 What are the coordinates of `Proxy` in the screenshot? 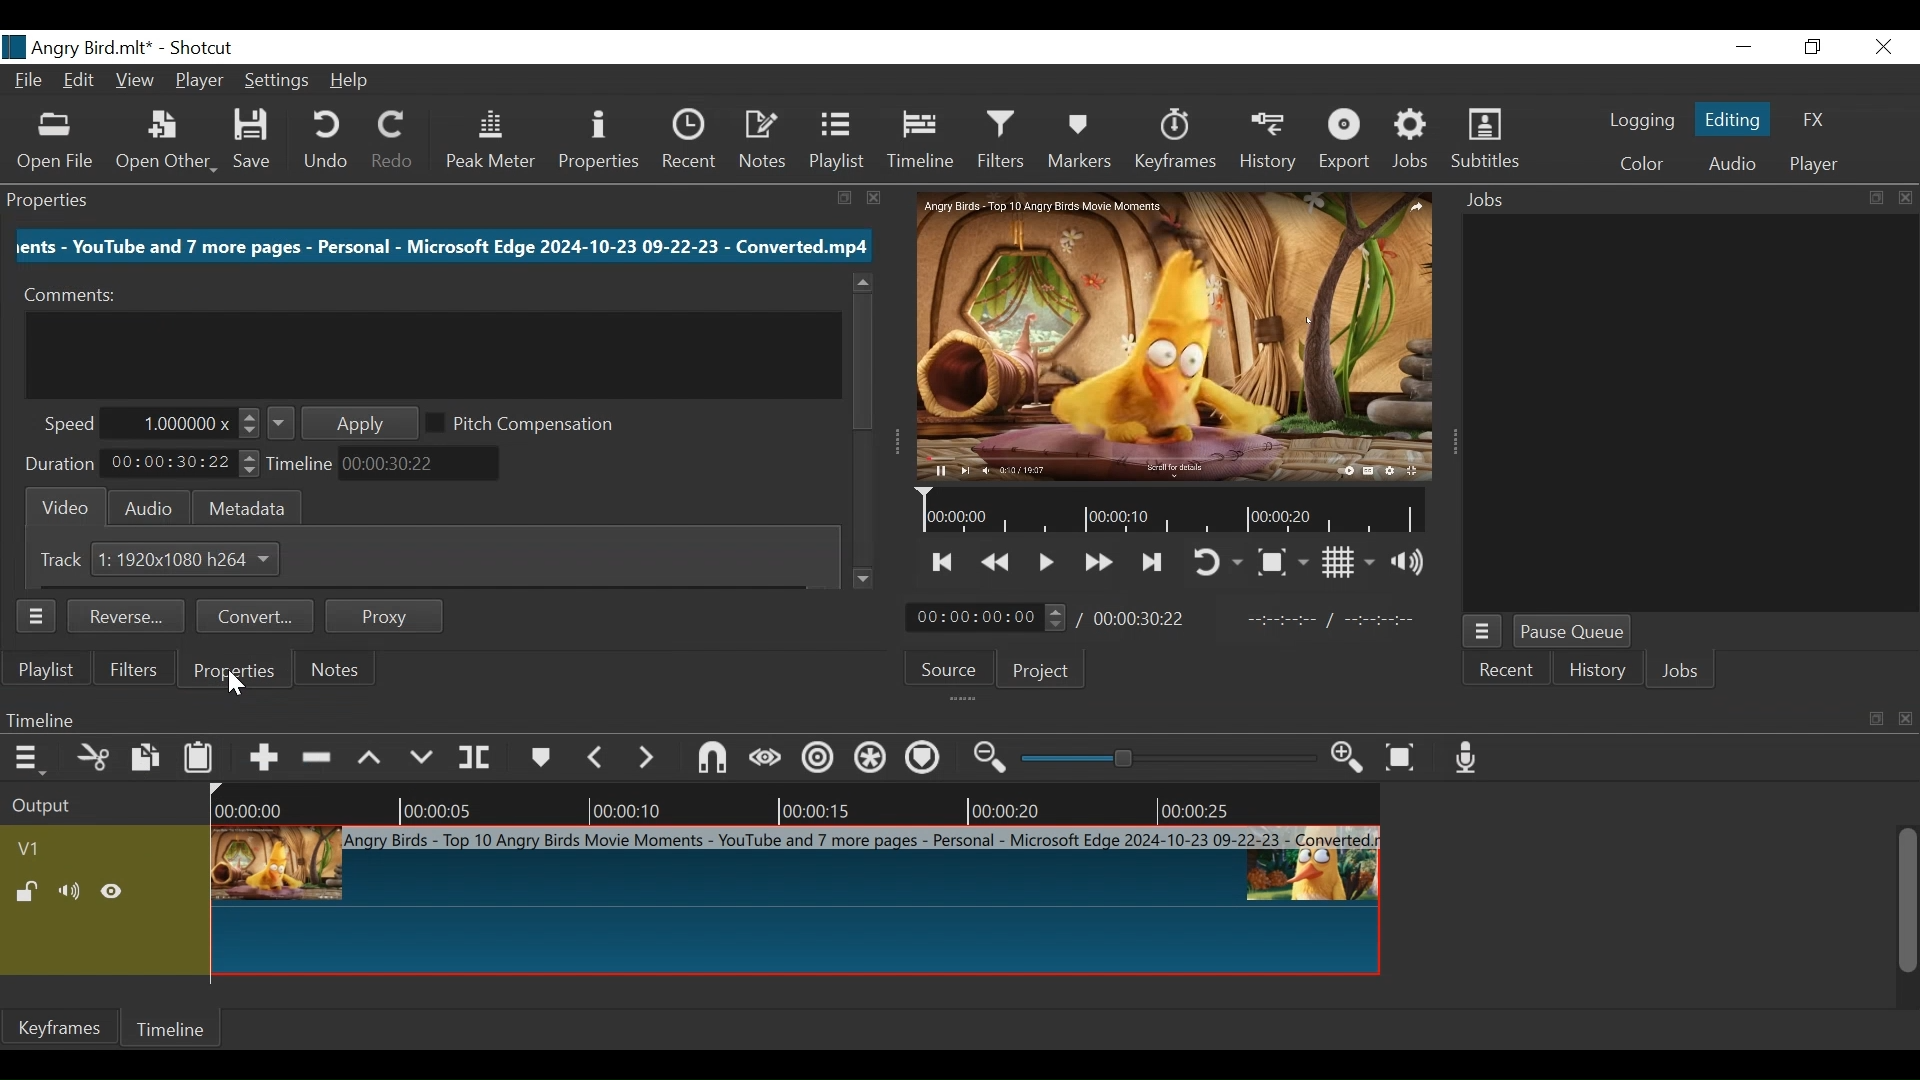 It's located at (381, 615).